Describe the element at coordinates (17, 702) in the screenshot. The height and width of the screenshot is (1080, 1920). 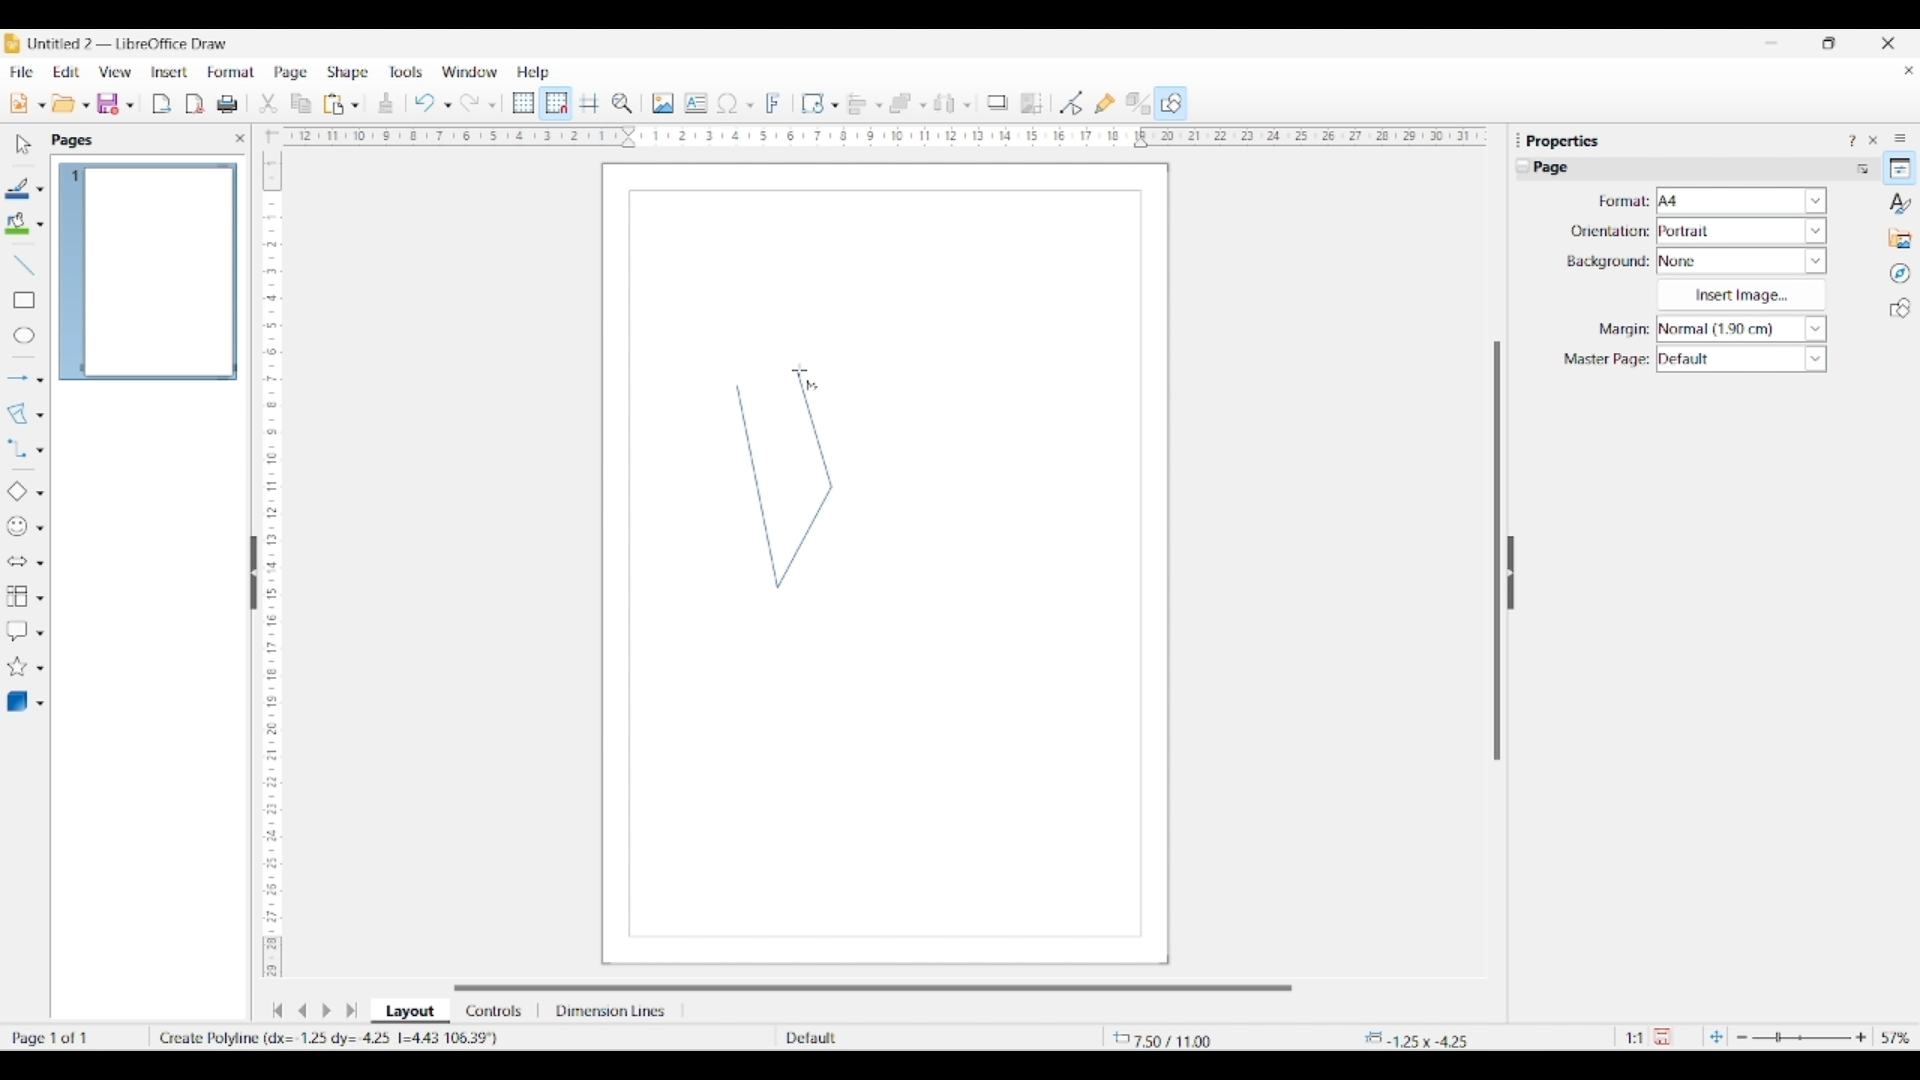
I see `Selected 3D object` at that location.